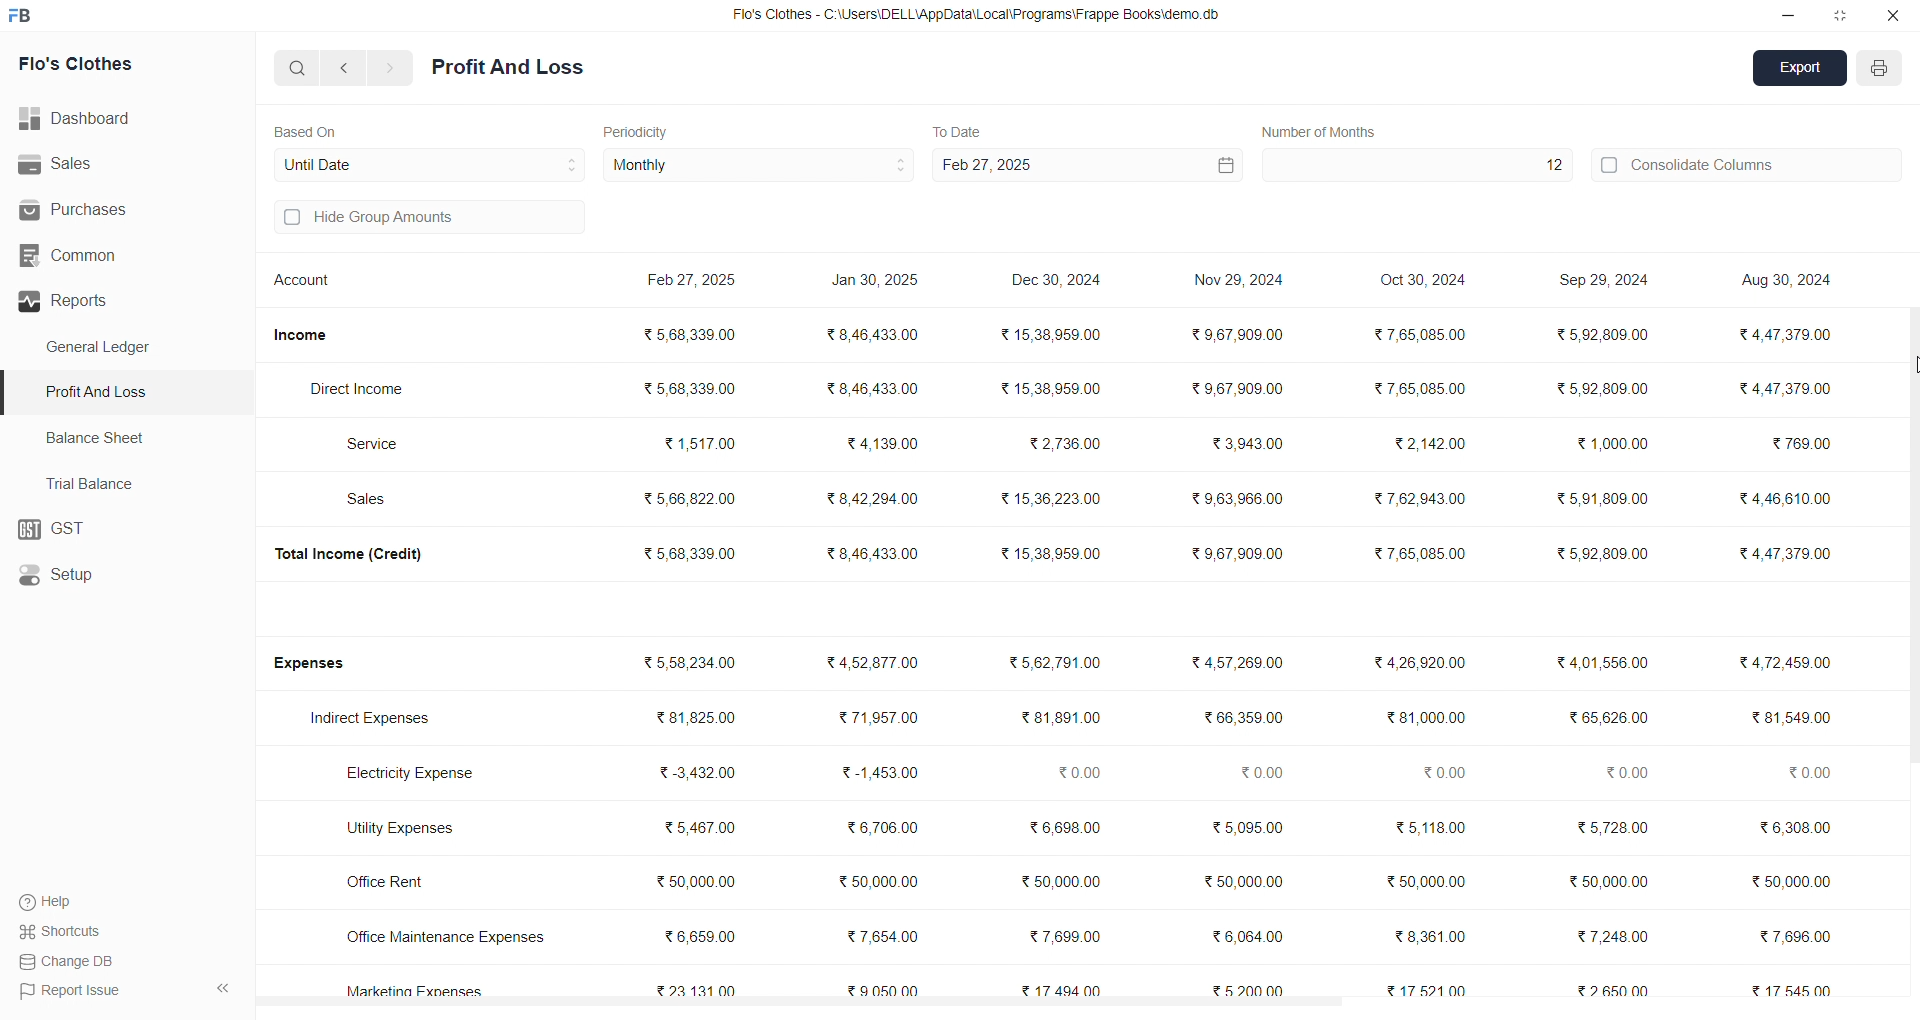  Describe the element at coordinates (125, 530) in the screenshot. I see `GST` at that location.